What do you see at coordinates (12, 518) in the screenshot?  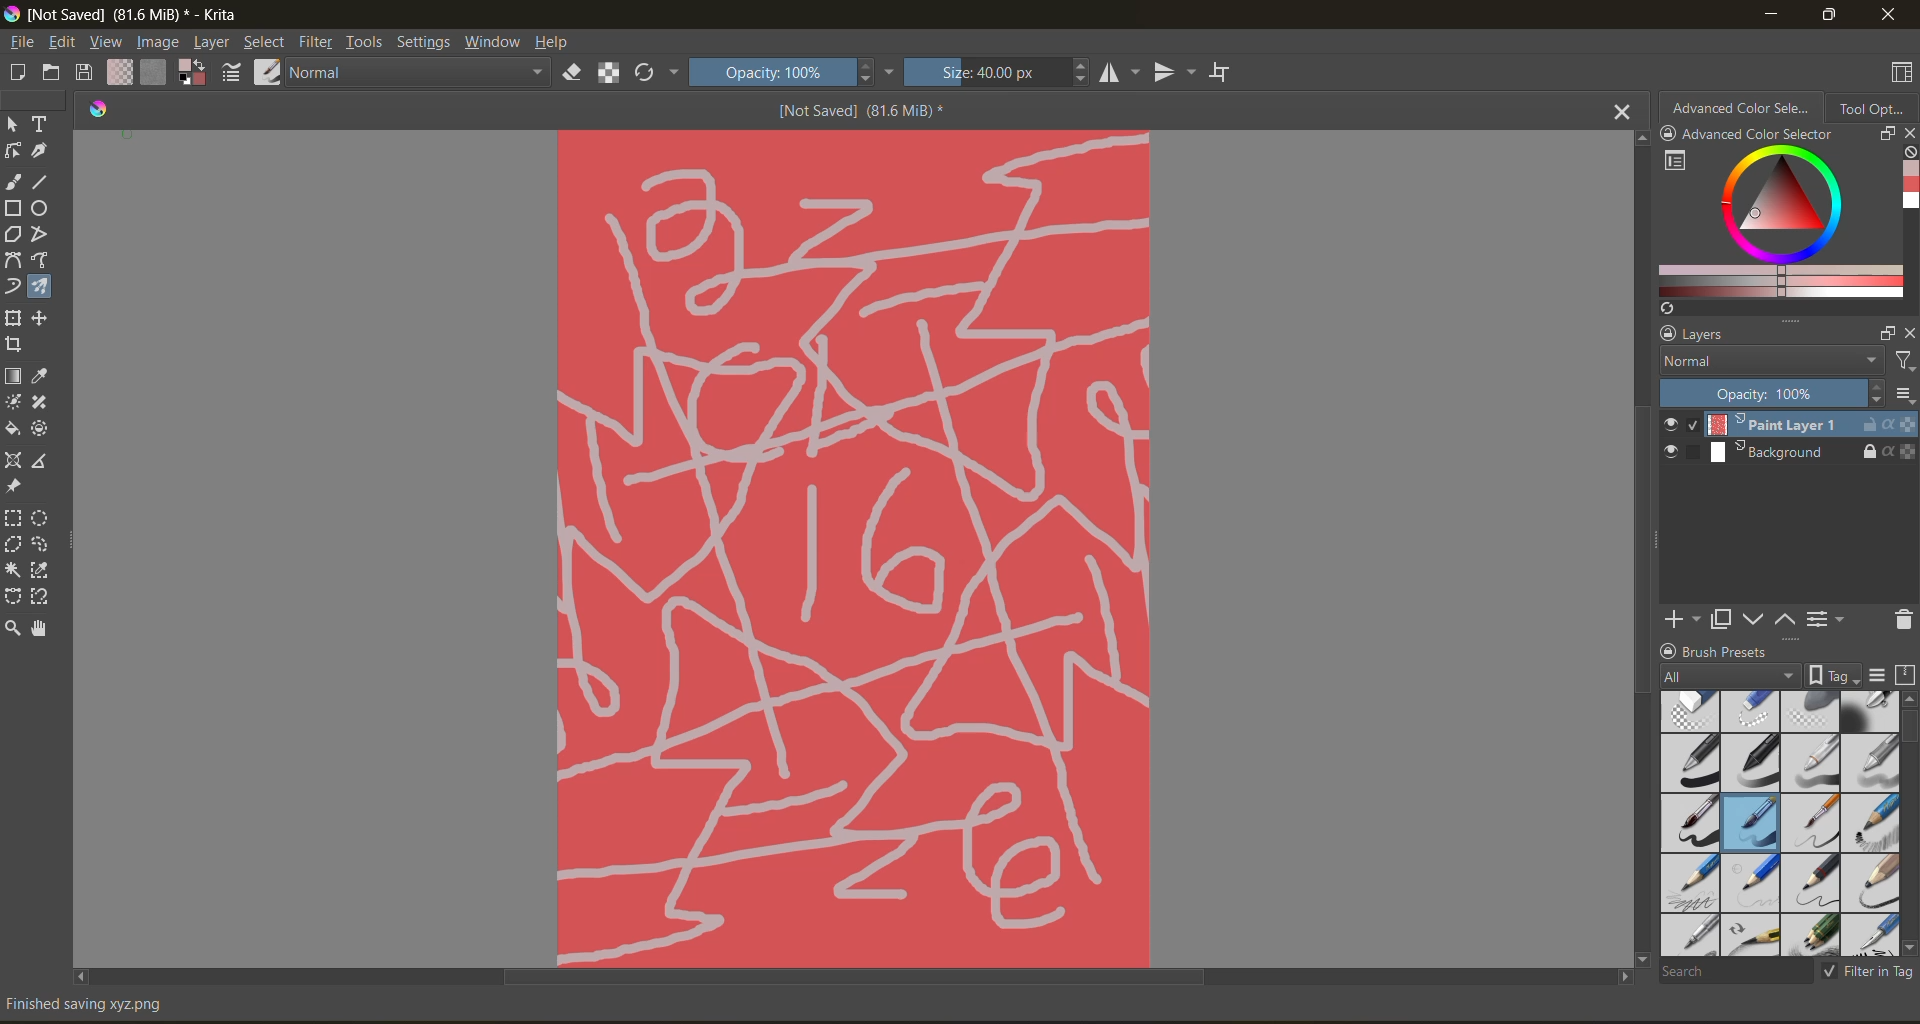 I see `tool` at bounding box center [12, 518].